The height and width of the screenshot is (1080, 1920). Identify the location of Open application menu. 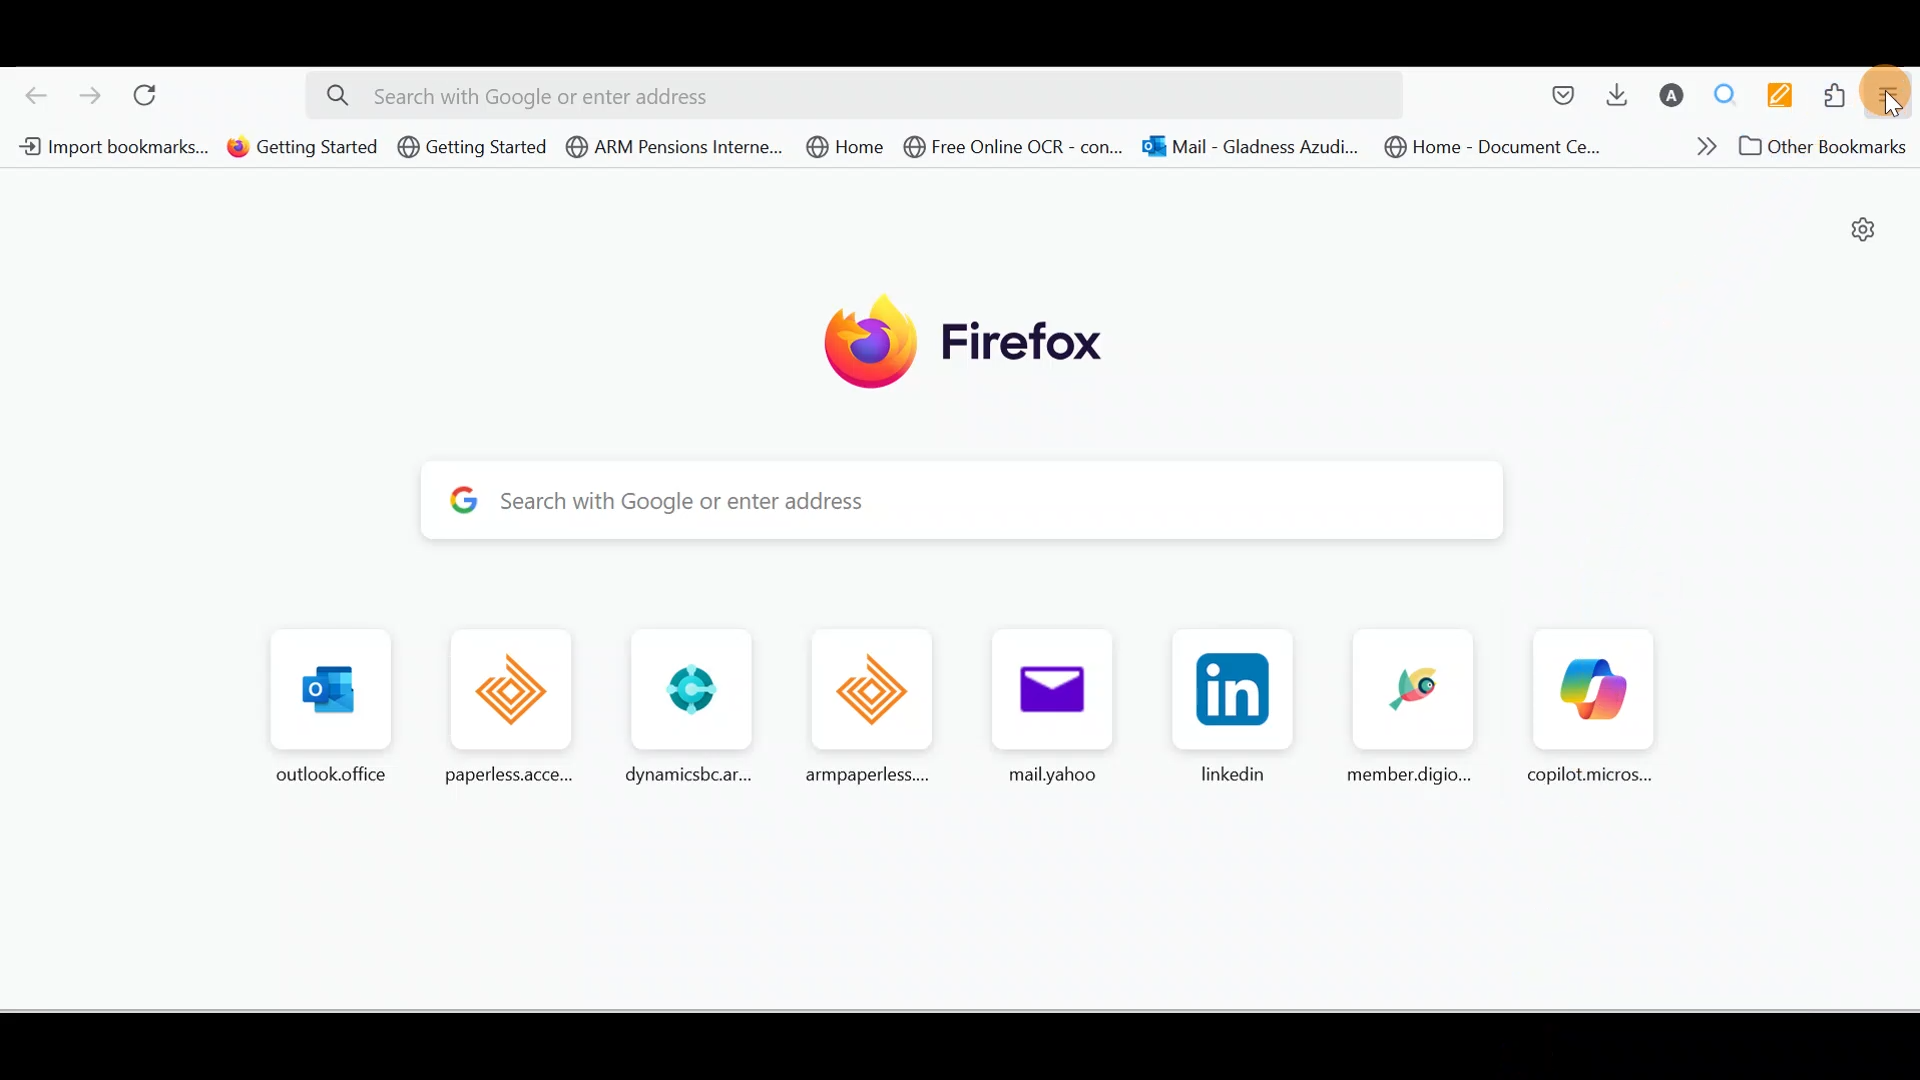
(1894, 96).